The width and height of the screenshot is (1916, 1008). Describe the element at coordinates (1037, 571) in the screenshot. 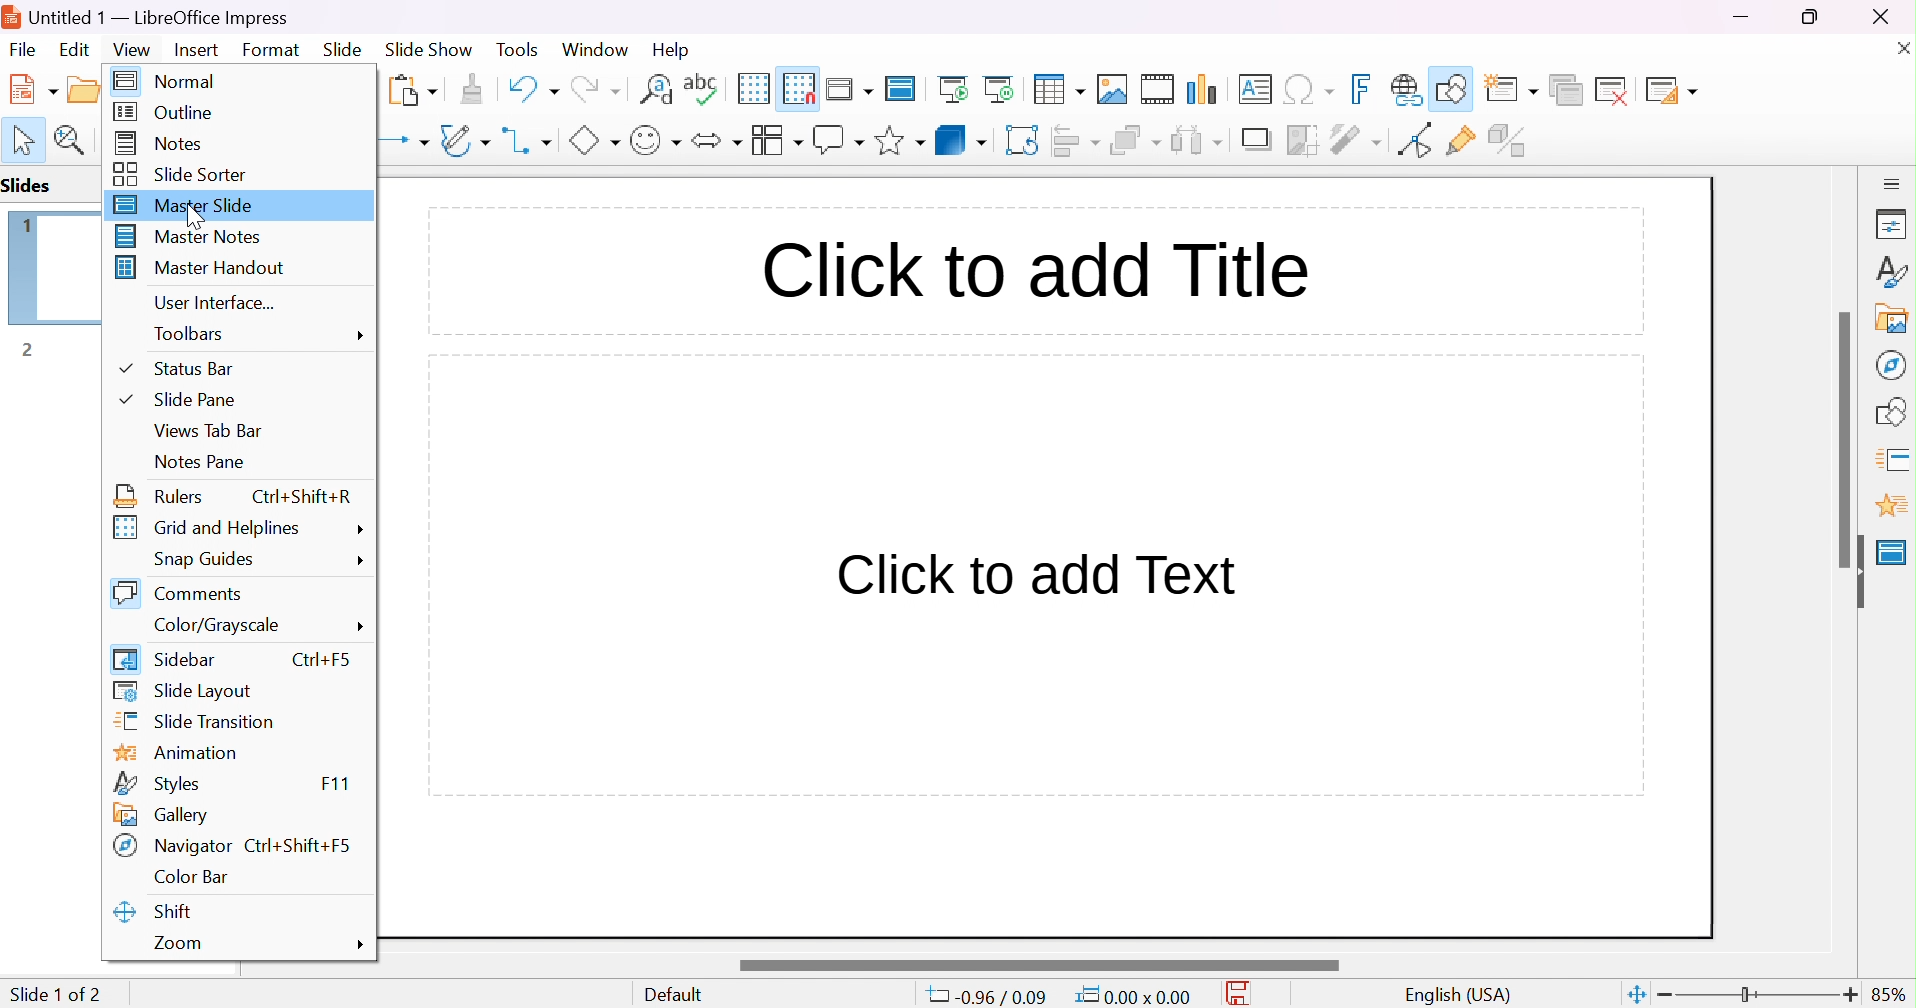

I see `click to add text` at that location.